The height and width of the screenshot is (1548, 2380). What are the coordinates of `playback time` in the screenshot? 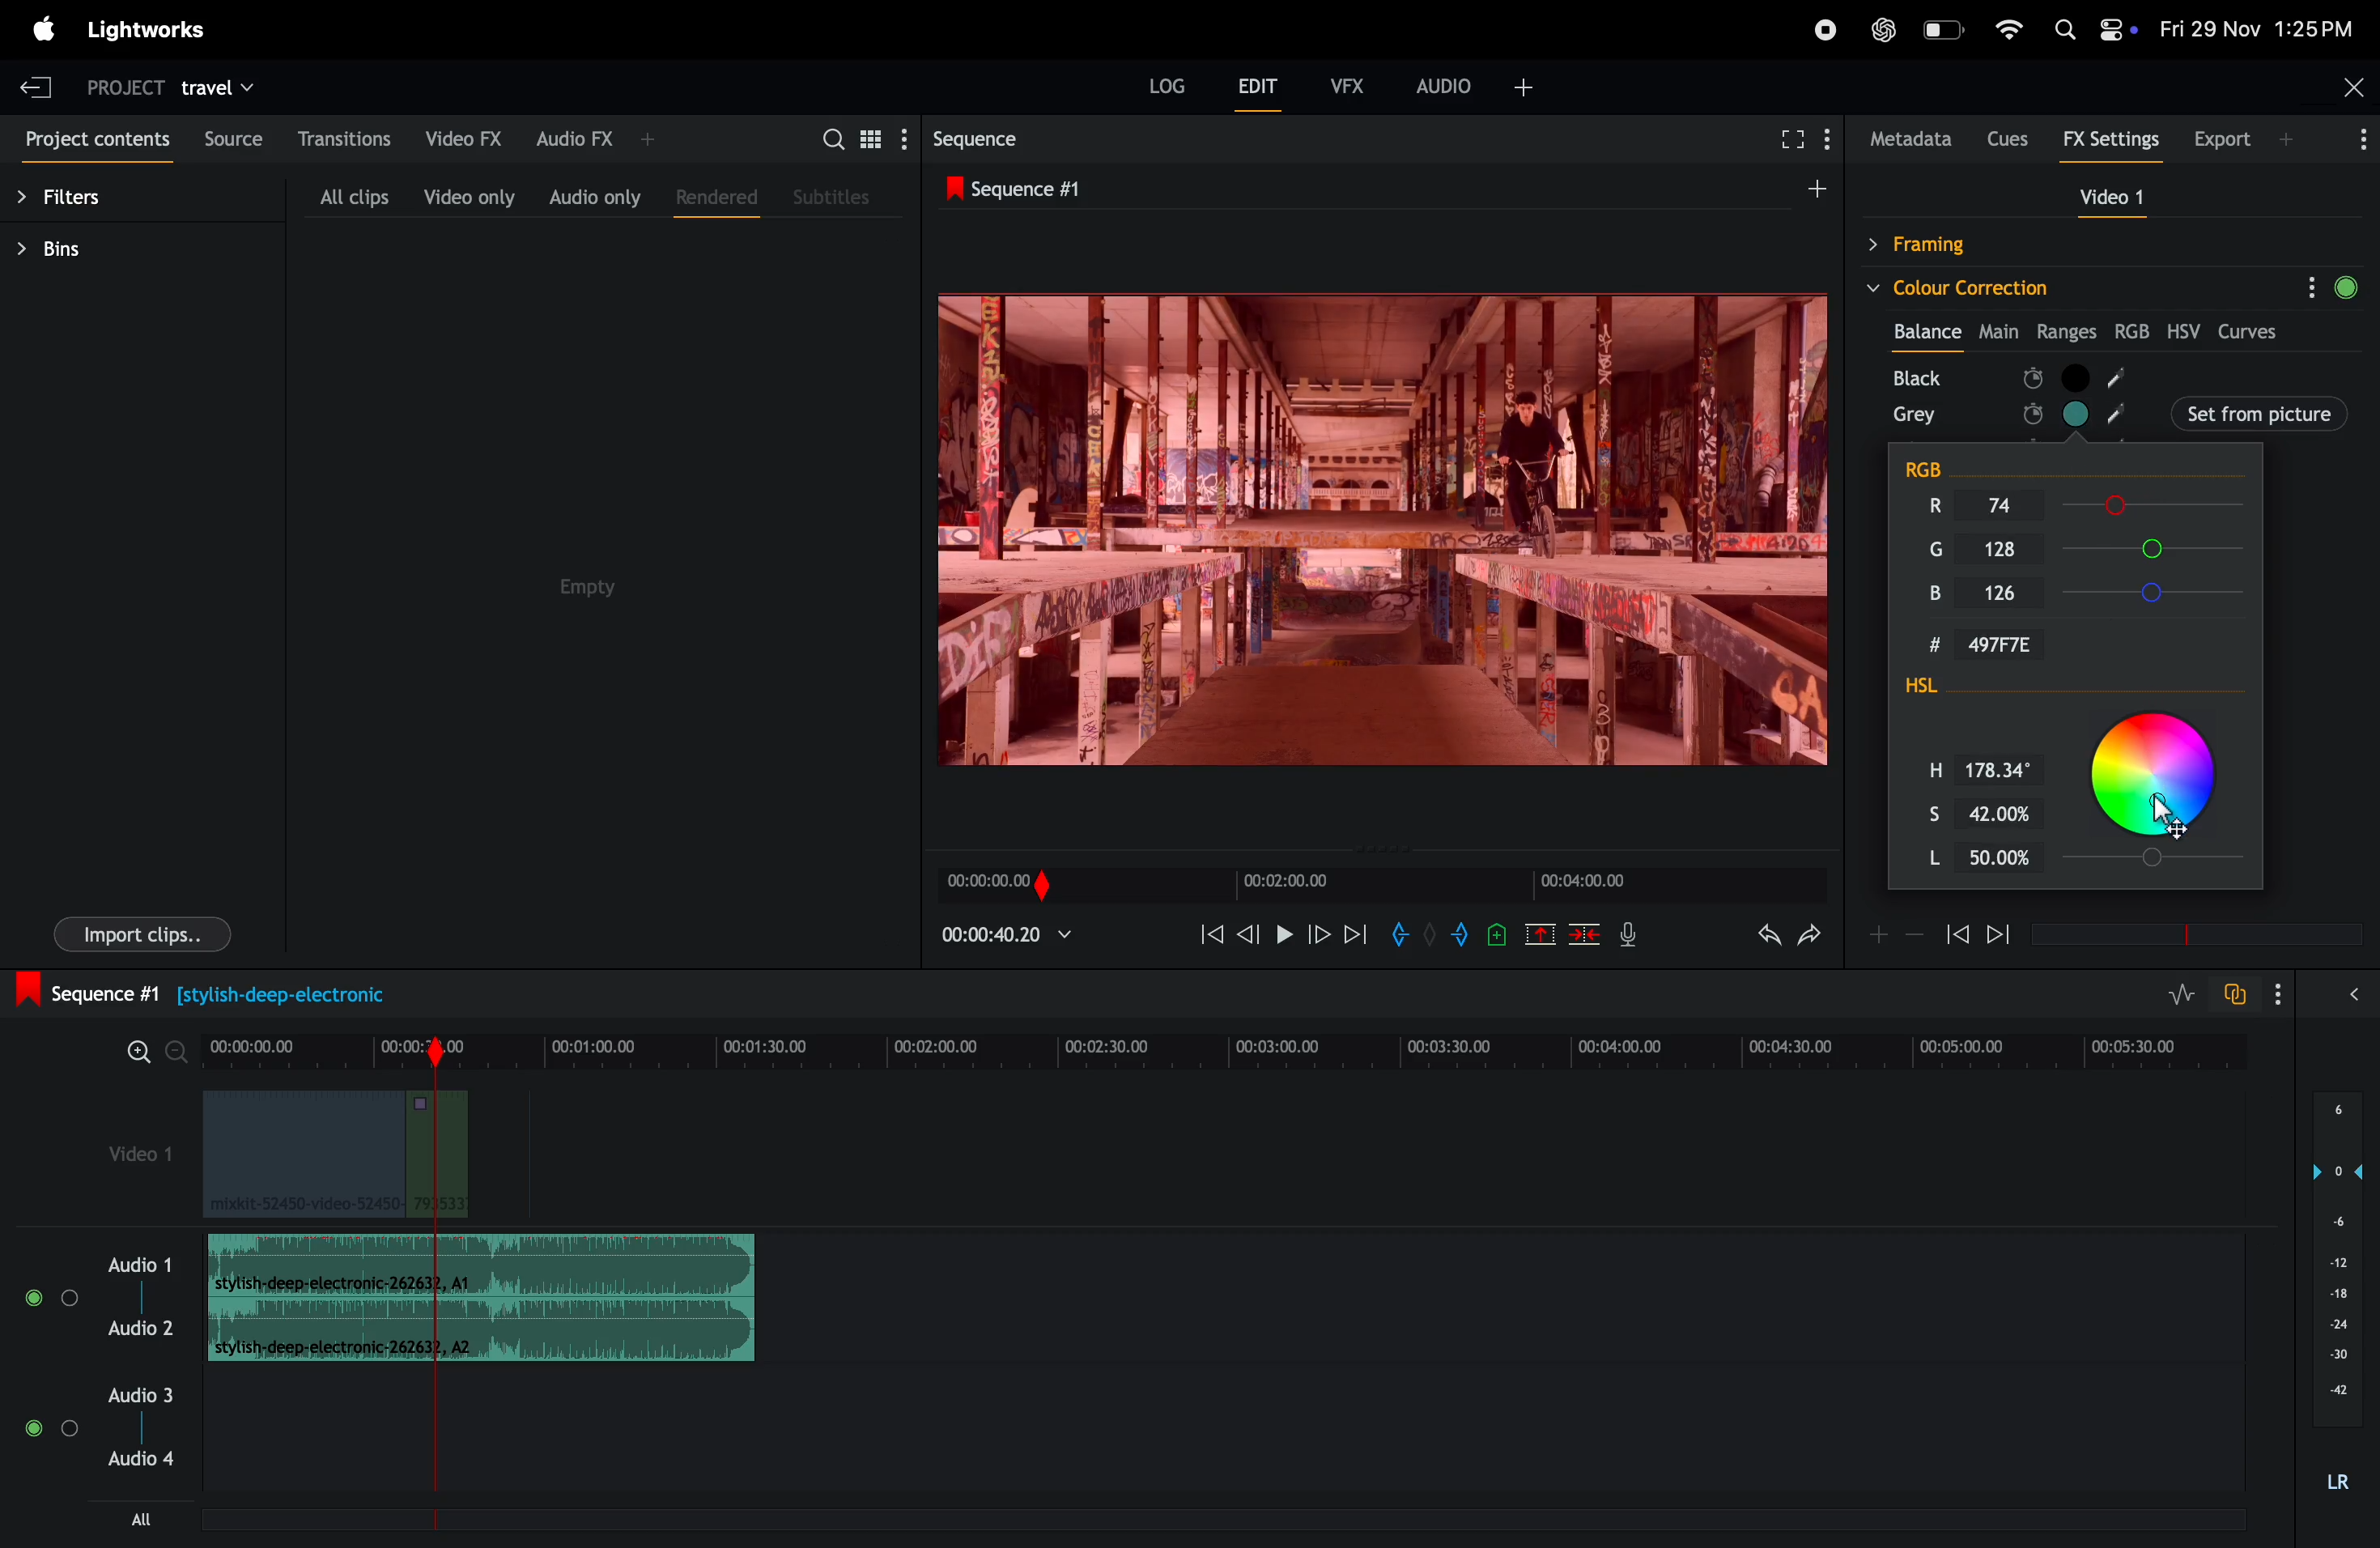 It's located at (1021, 939).